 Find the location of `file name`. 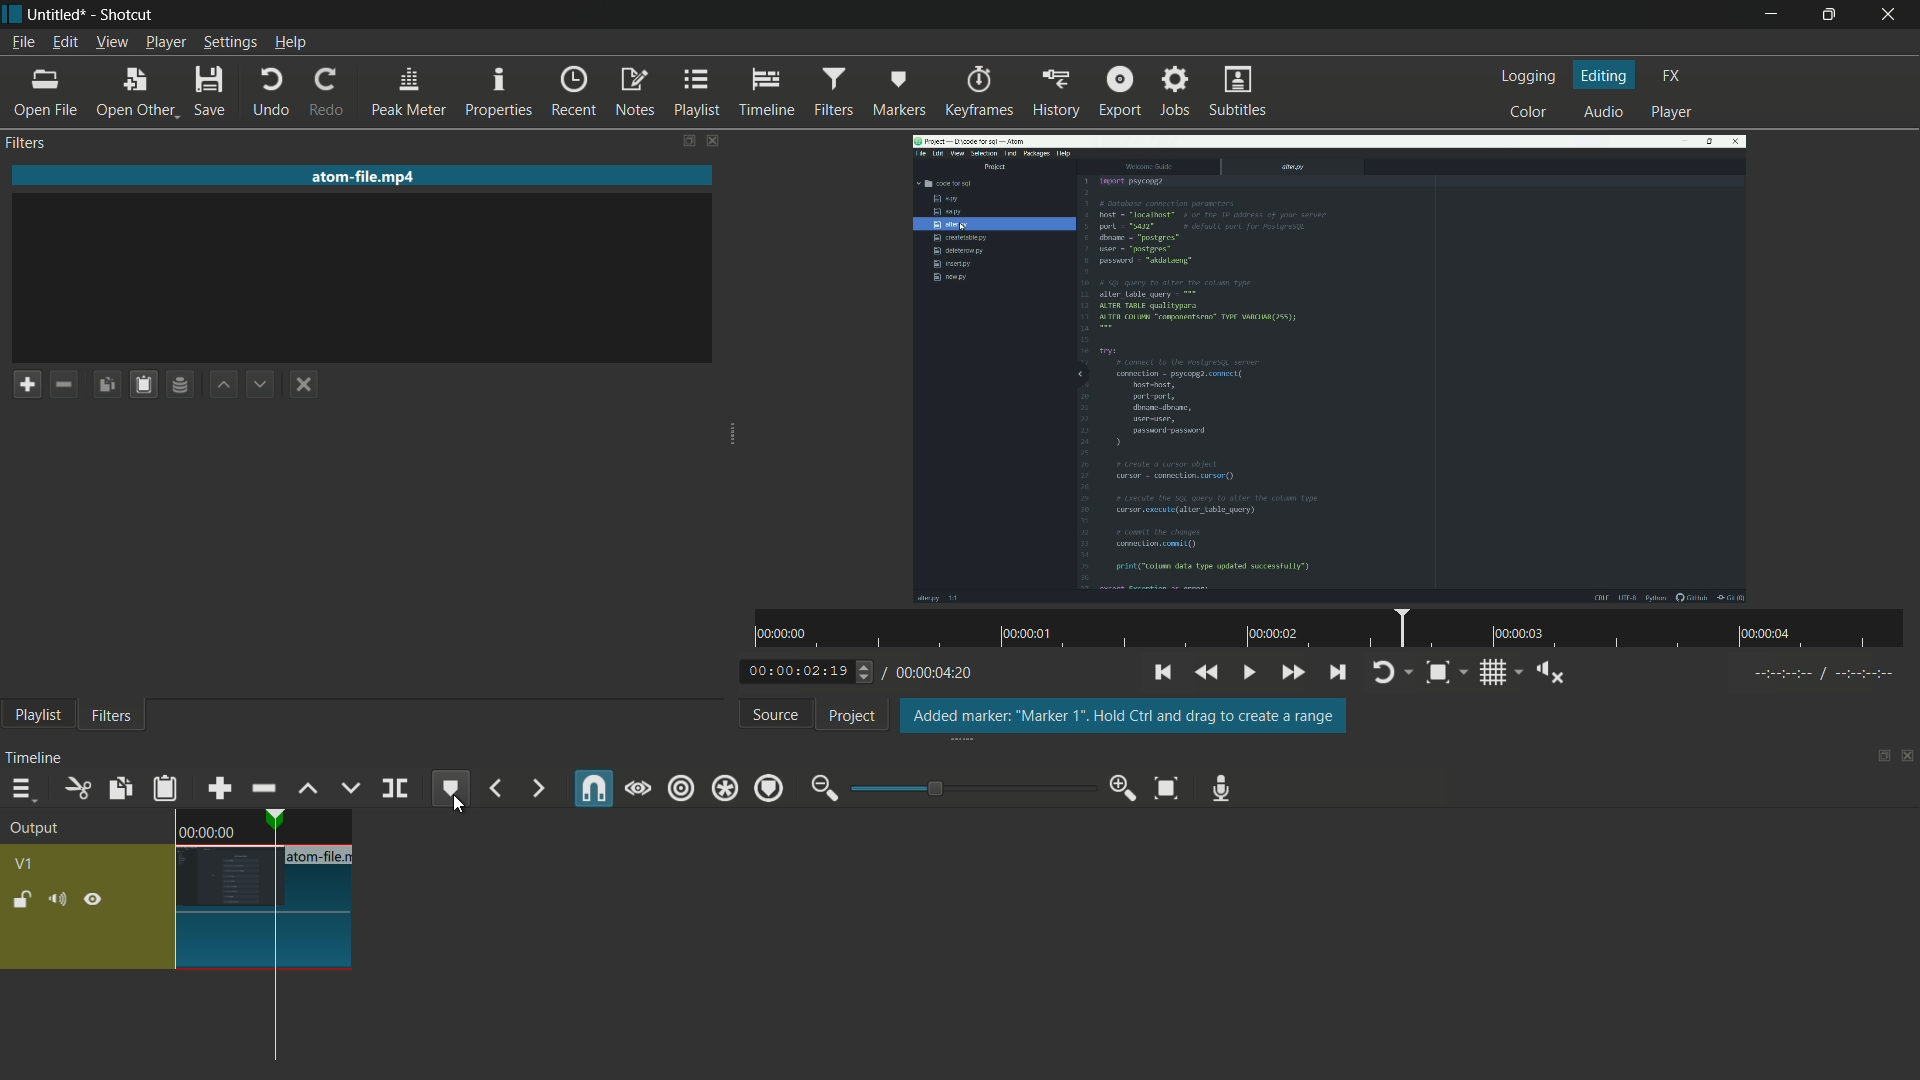

file name is located at coordinates (323, 856).